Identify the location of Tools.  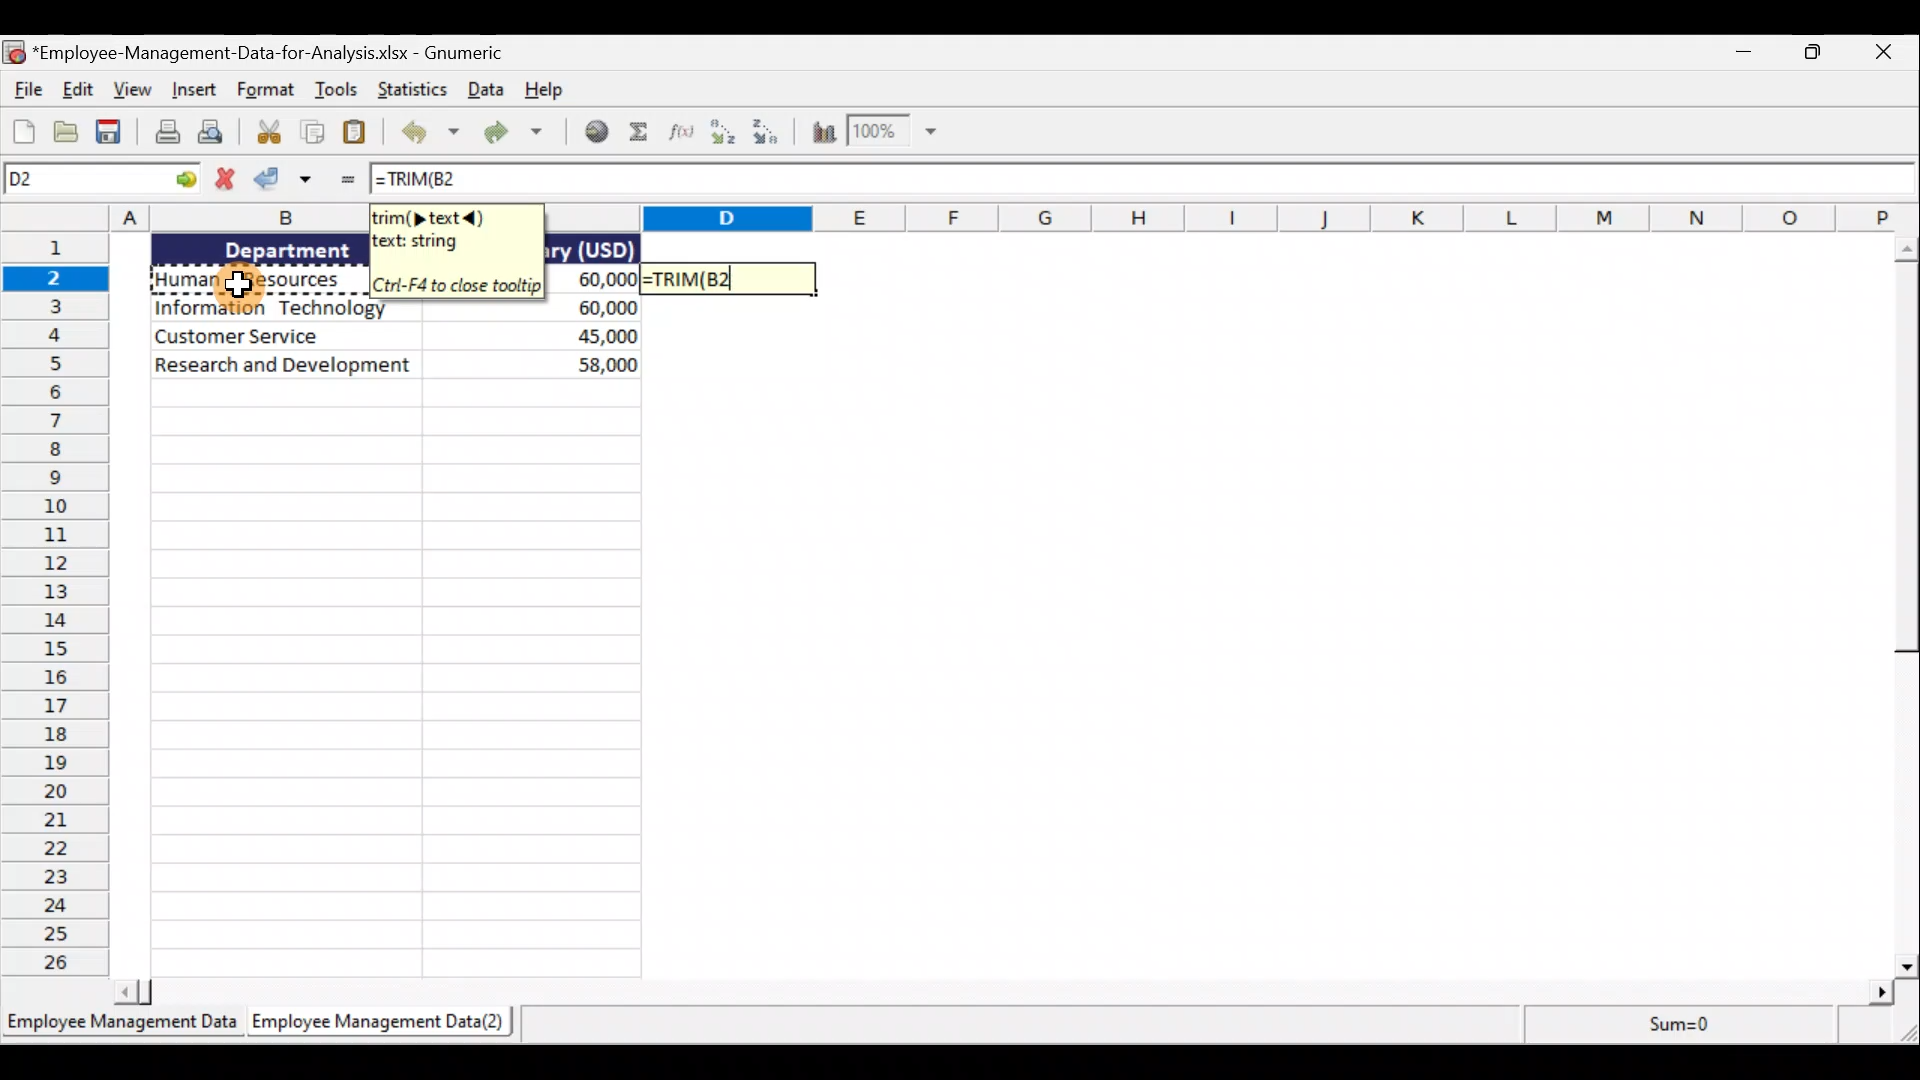
(340, 90).